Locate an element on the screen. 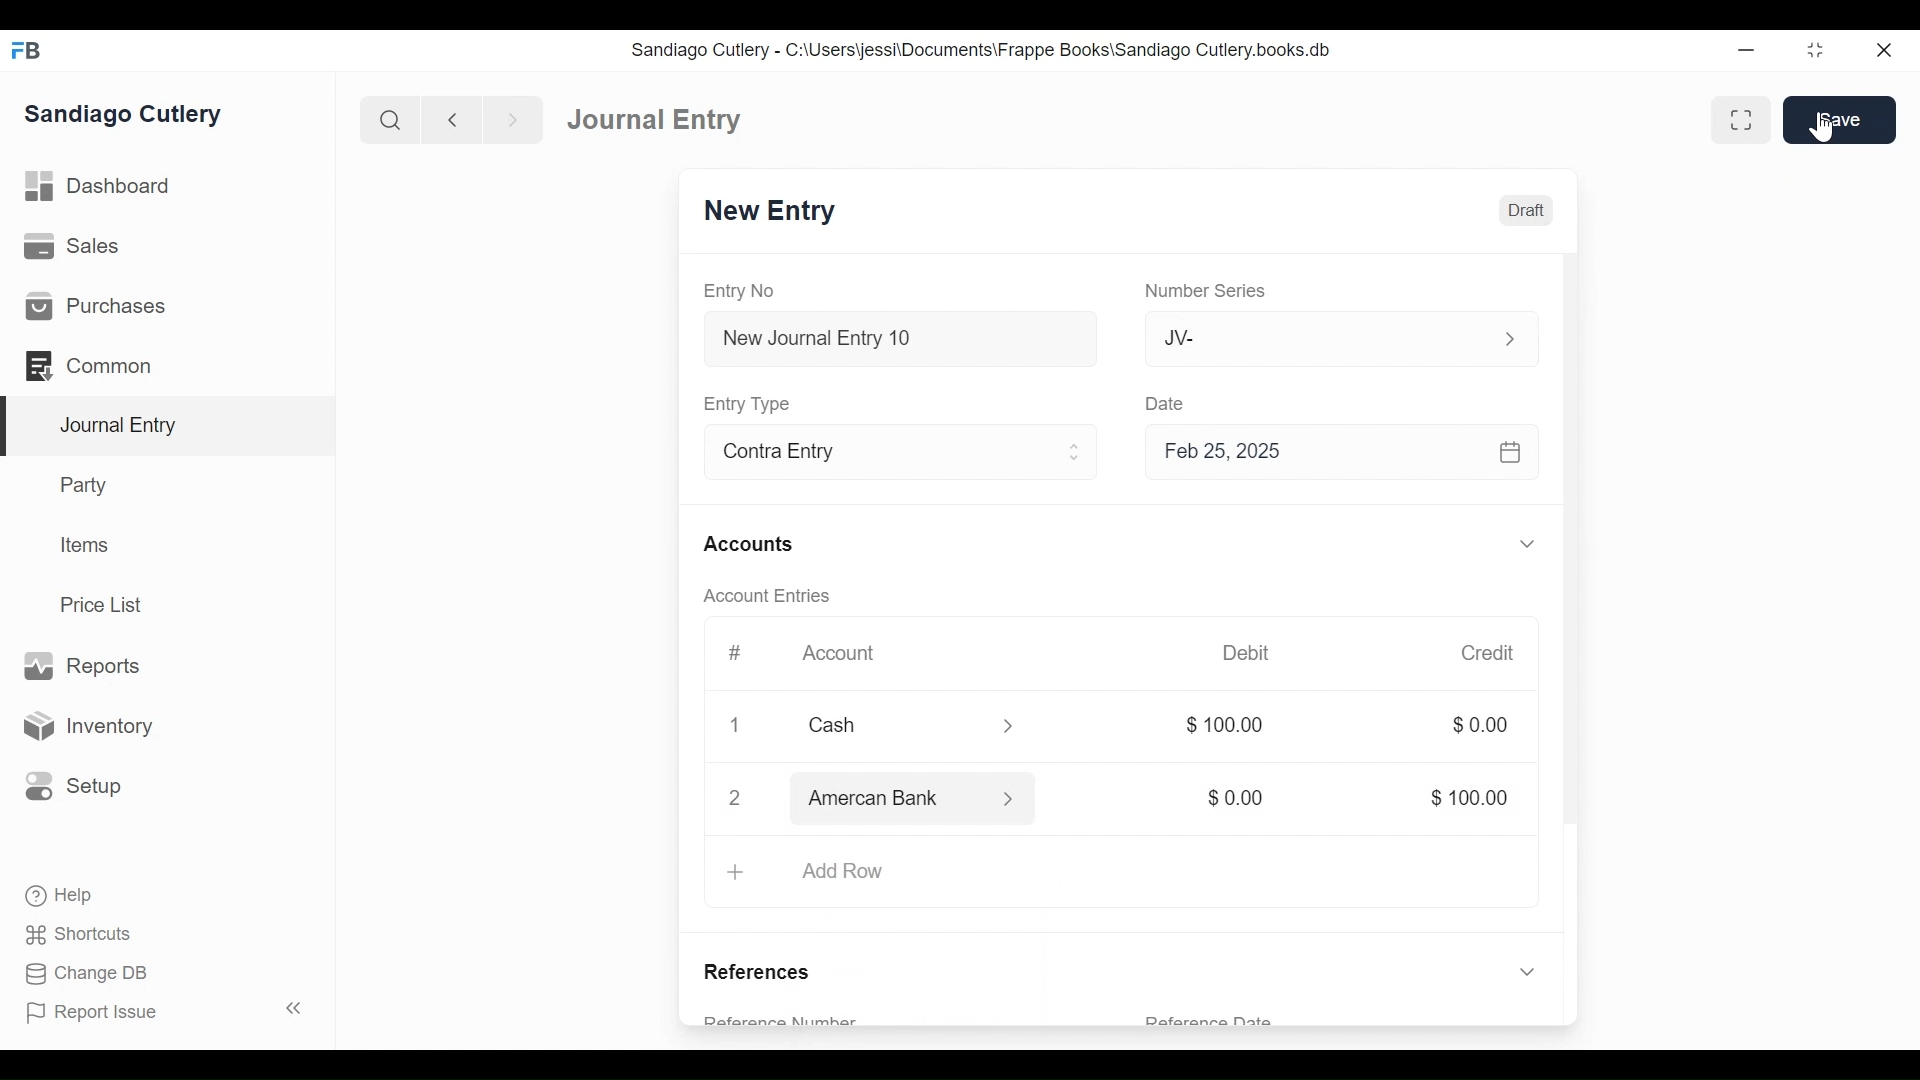 The image size is (1920, 1080). Sandiago Cutlery is located at coordinates (124, 115).